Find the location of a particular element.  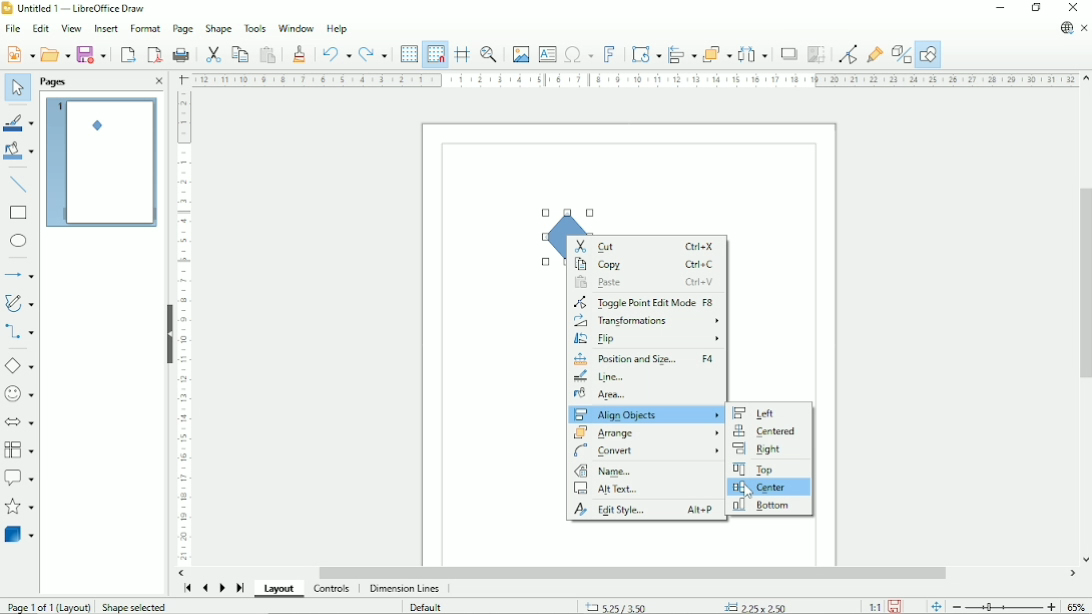

Clone formatting is located at coordinates (301, 53).